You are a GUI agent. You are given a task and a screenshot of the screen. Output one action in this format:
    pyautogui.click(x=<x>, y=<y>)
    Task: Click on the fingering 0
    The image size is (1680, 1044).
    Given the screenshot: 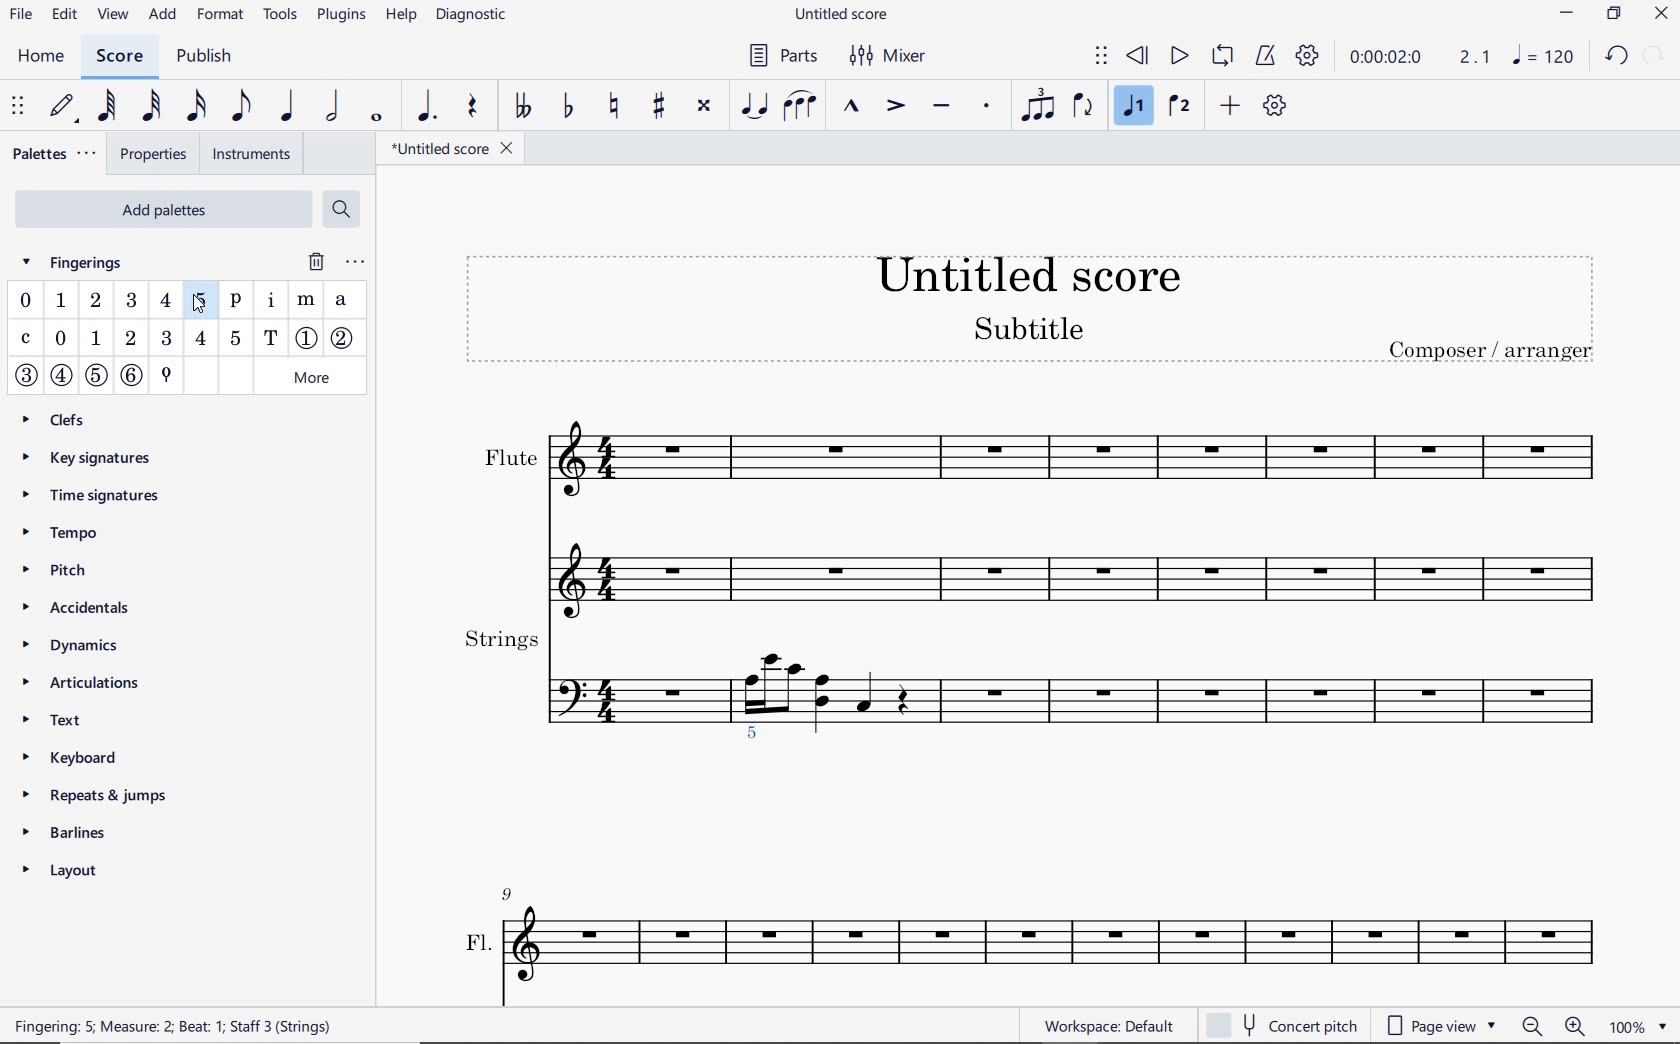 What is the action you would take?
    pyautogui.click(x=26, y=300)
    